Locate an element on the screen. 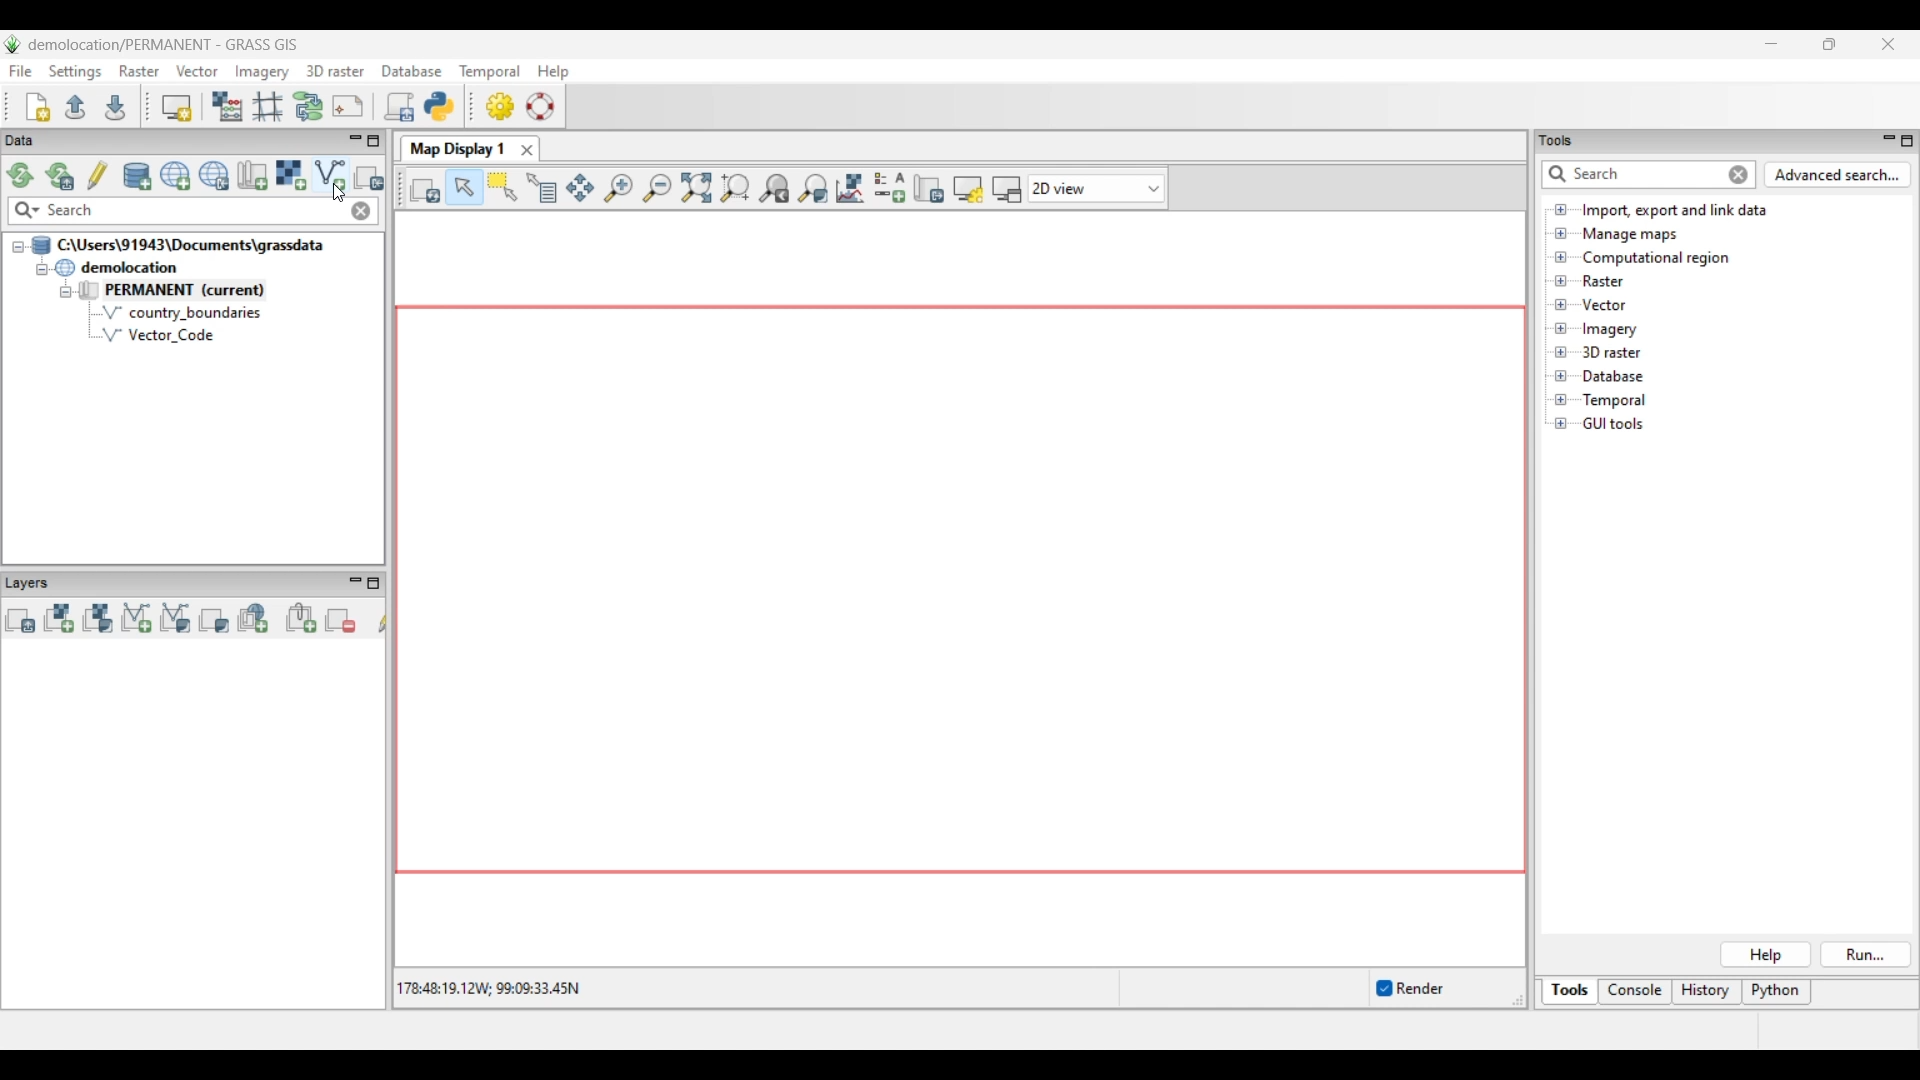  Minimize Layers panel is located at coordinates (355, 583).